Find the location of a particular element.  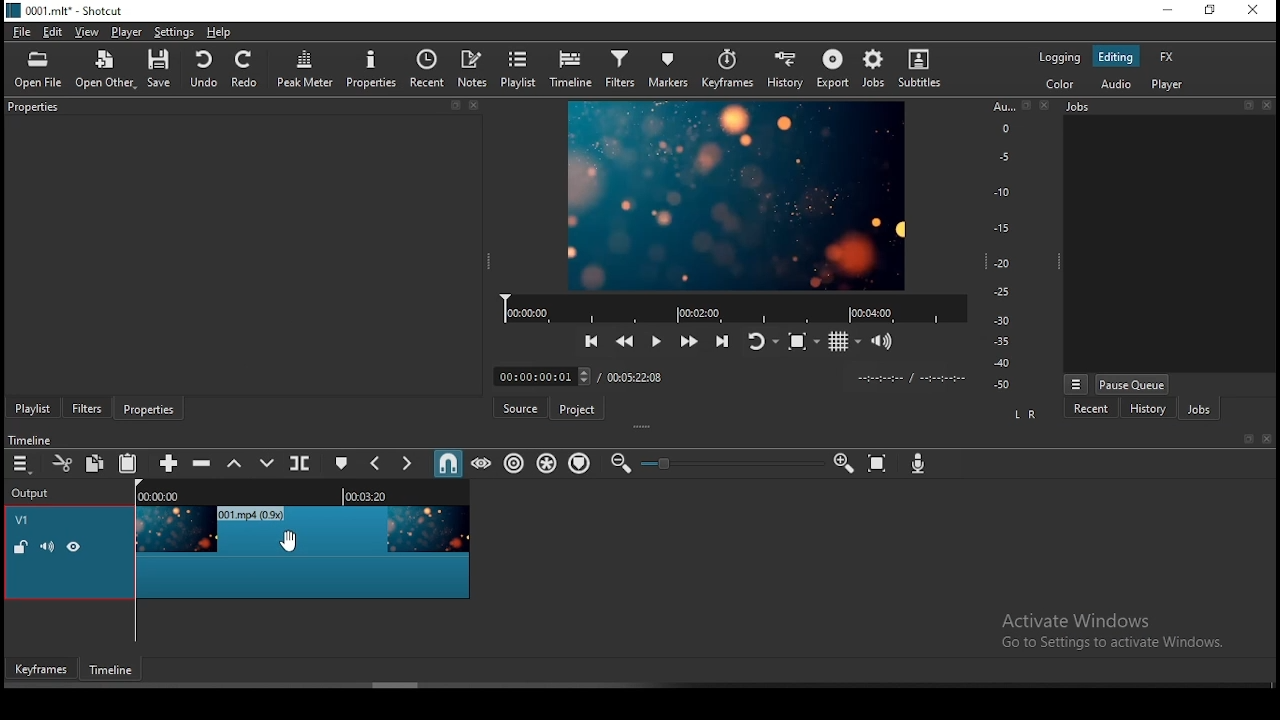

scale is located at coordinates (1001, 246).